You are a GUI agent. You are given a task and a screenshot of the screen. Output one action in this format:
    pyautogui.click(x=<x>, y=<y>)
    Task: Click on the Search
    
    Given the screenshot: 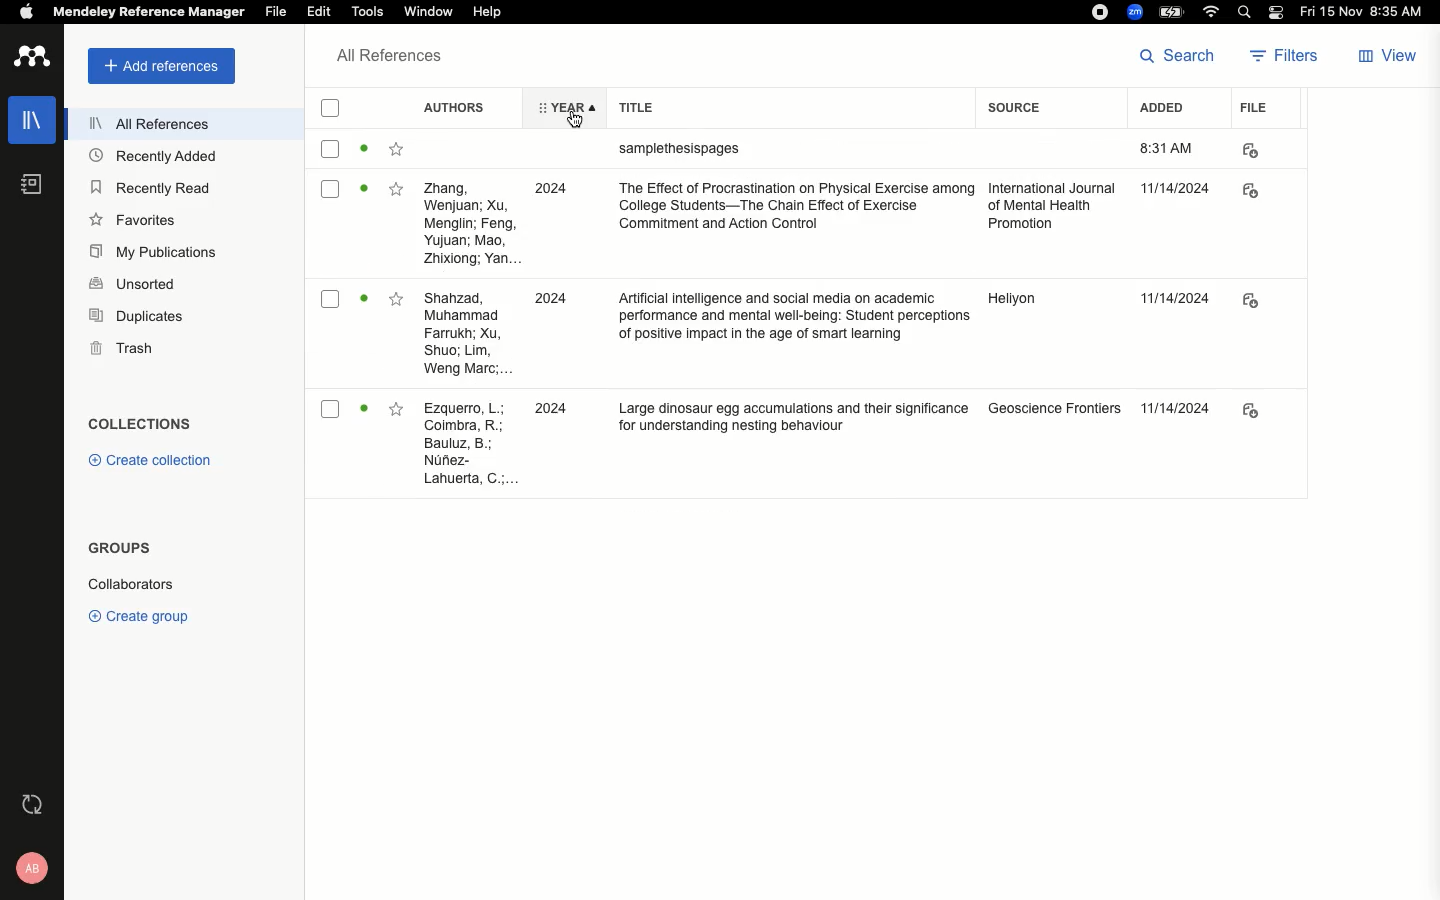 What is the action you would take?
    pyautogui.click(x=1244, y=12)
    